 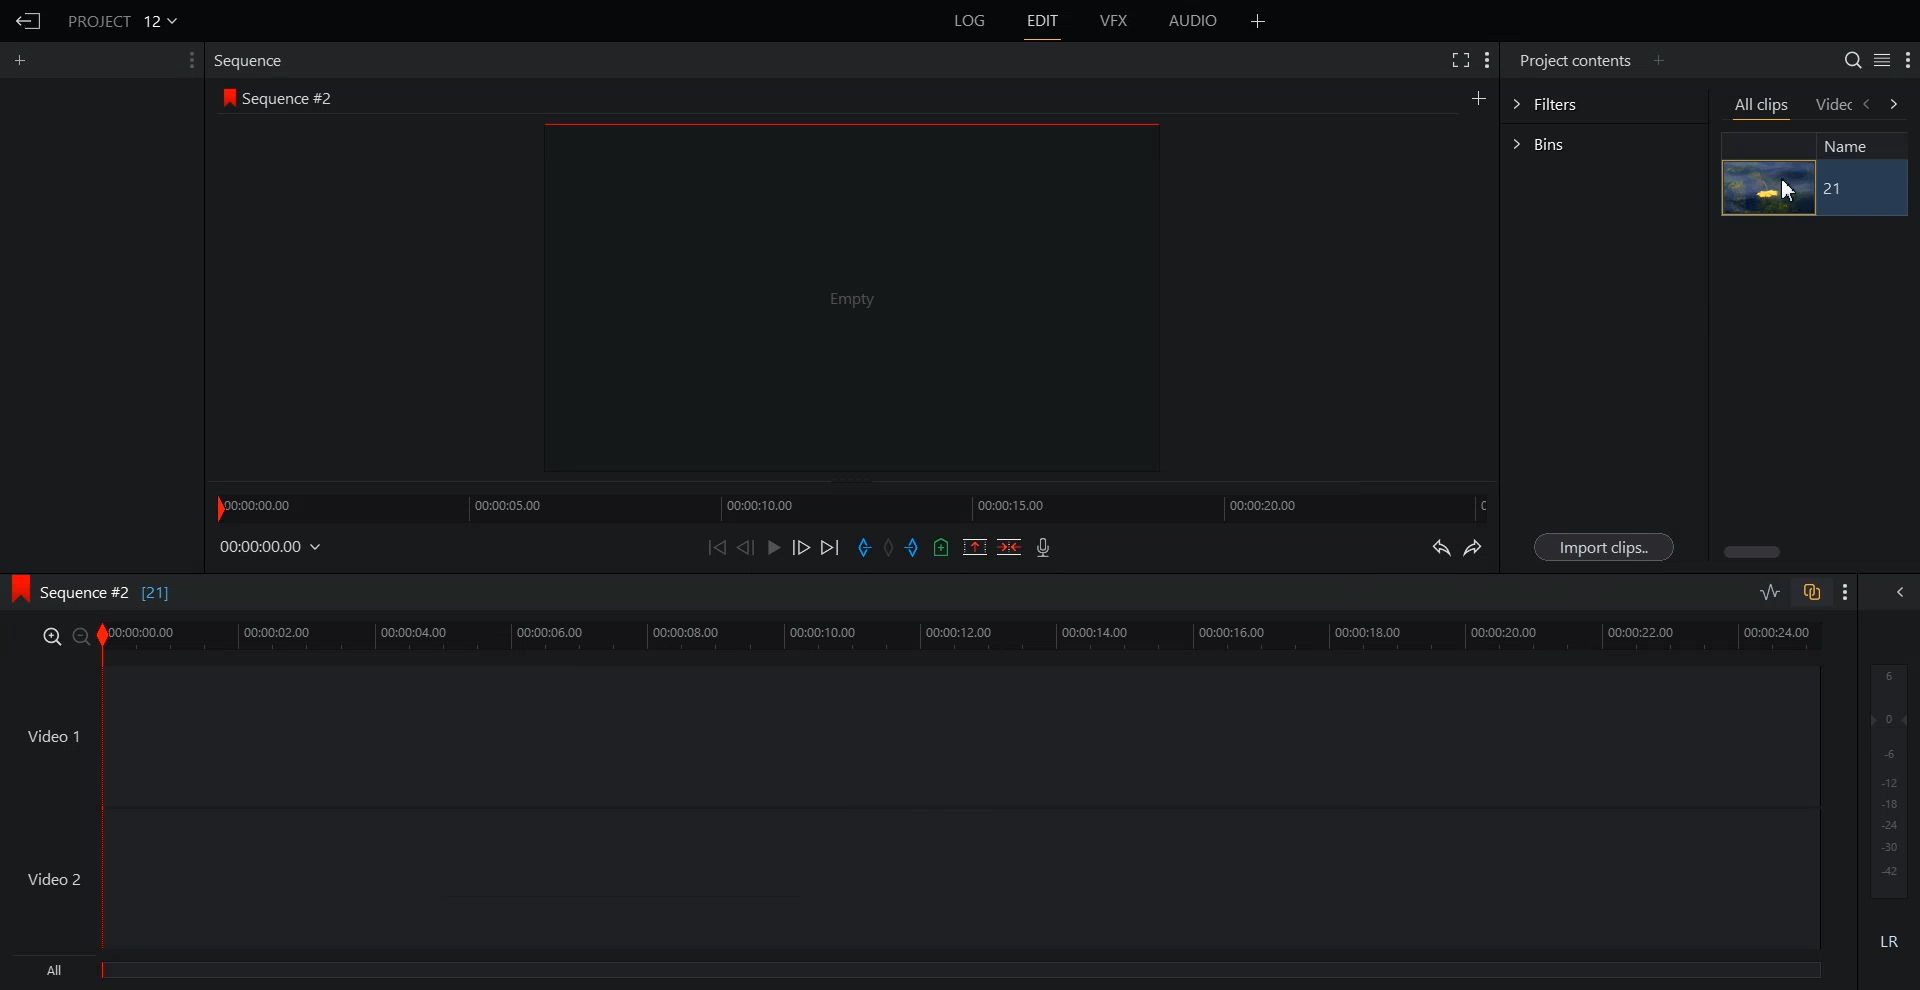 What do you see at coordinates (272, 547) in the screenshot?
I see `File Time` at bounding box center [272, 547].